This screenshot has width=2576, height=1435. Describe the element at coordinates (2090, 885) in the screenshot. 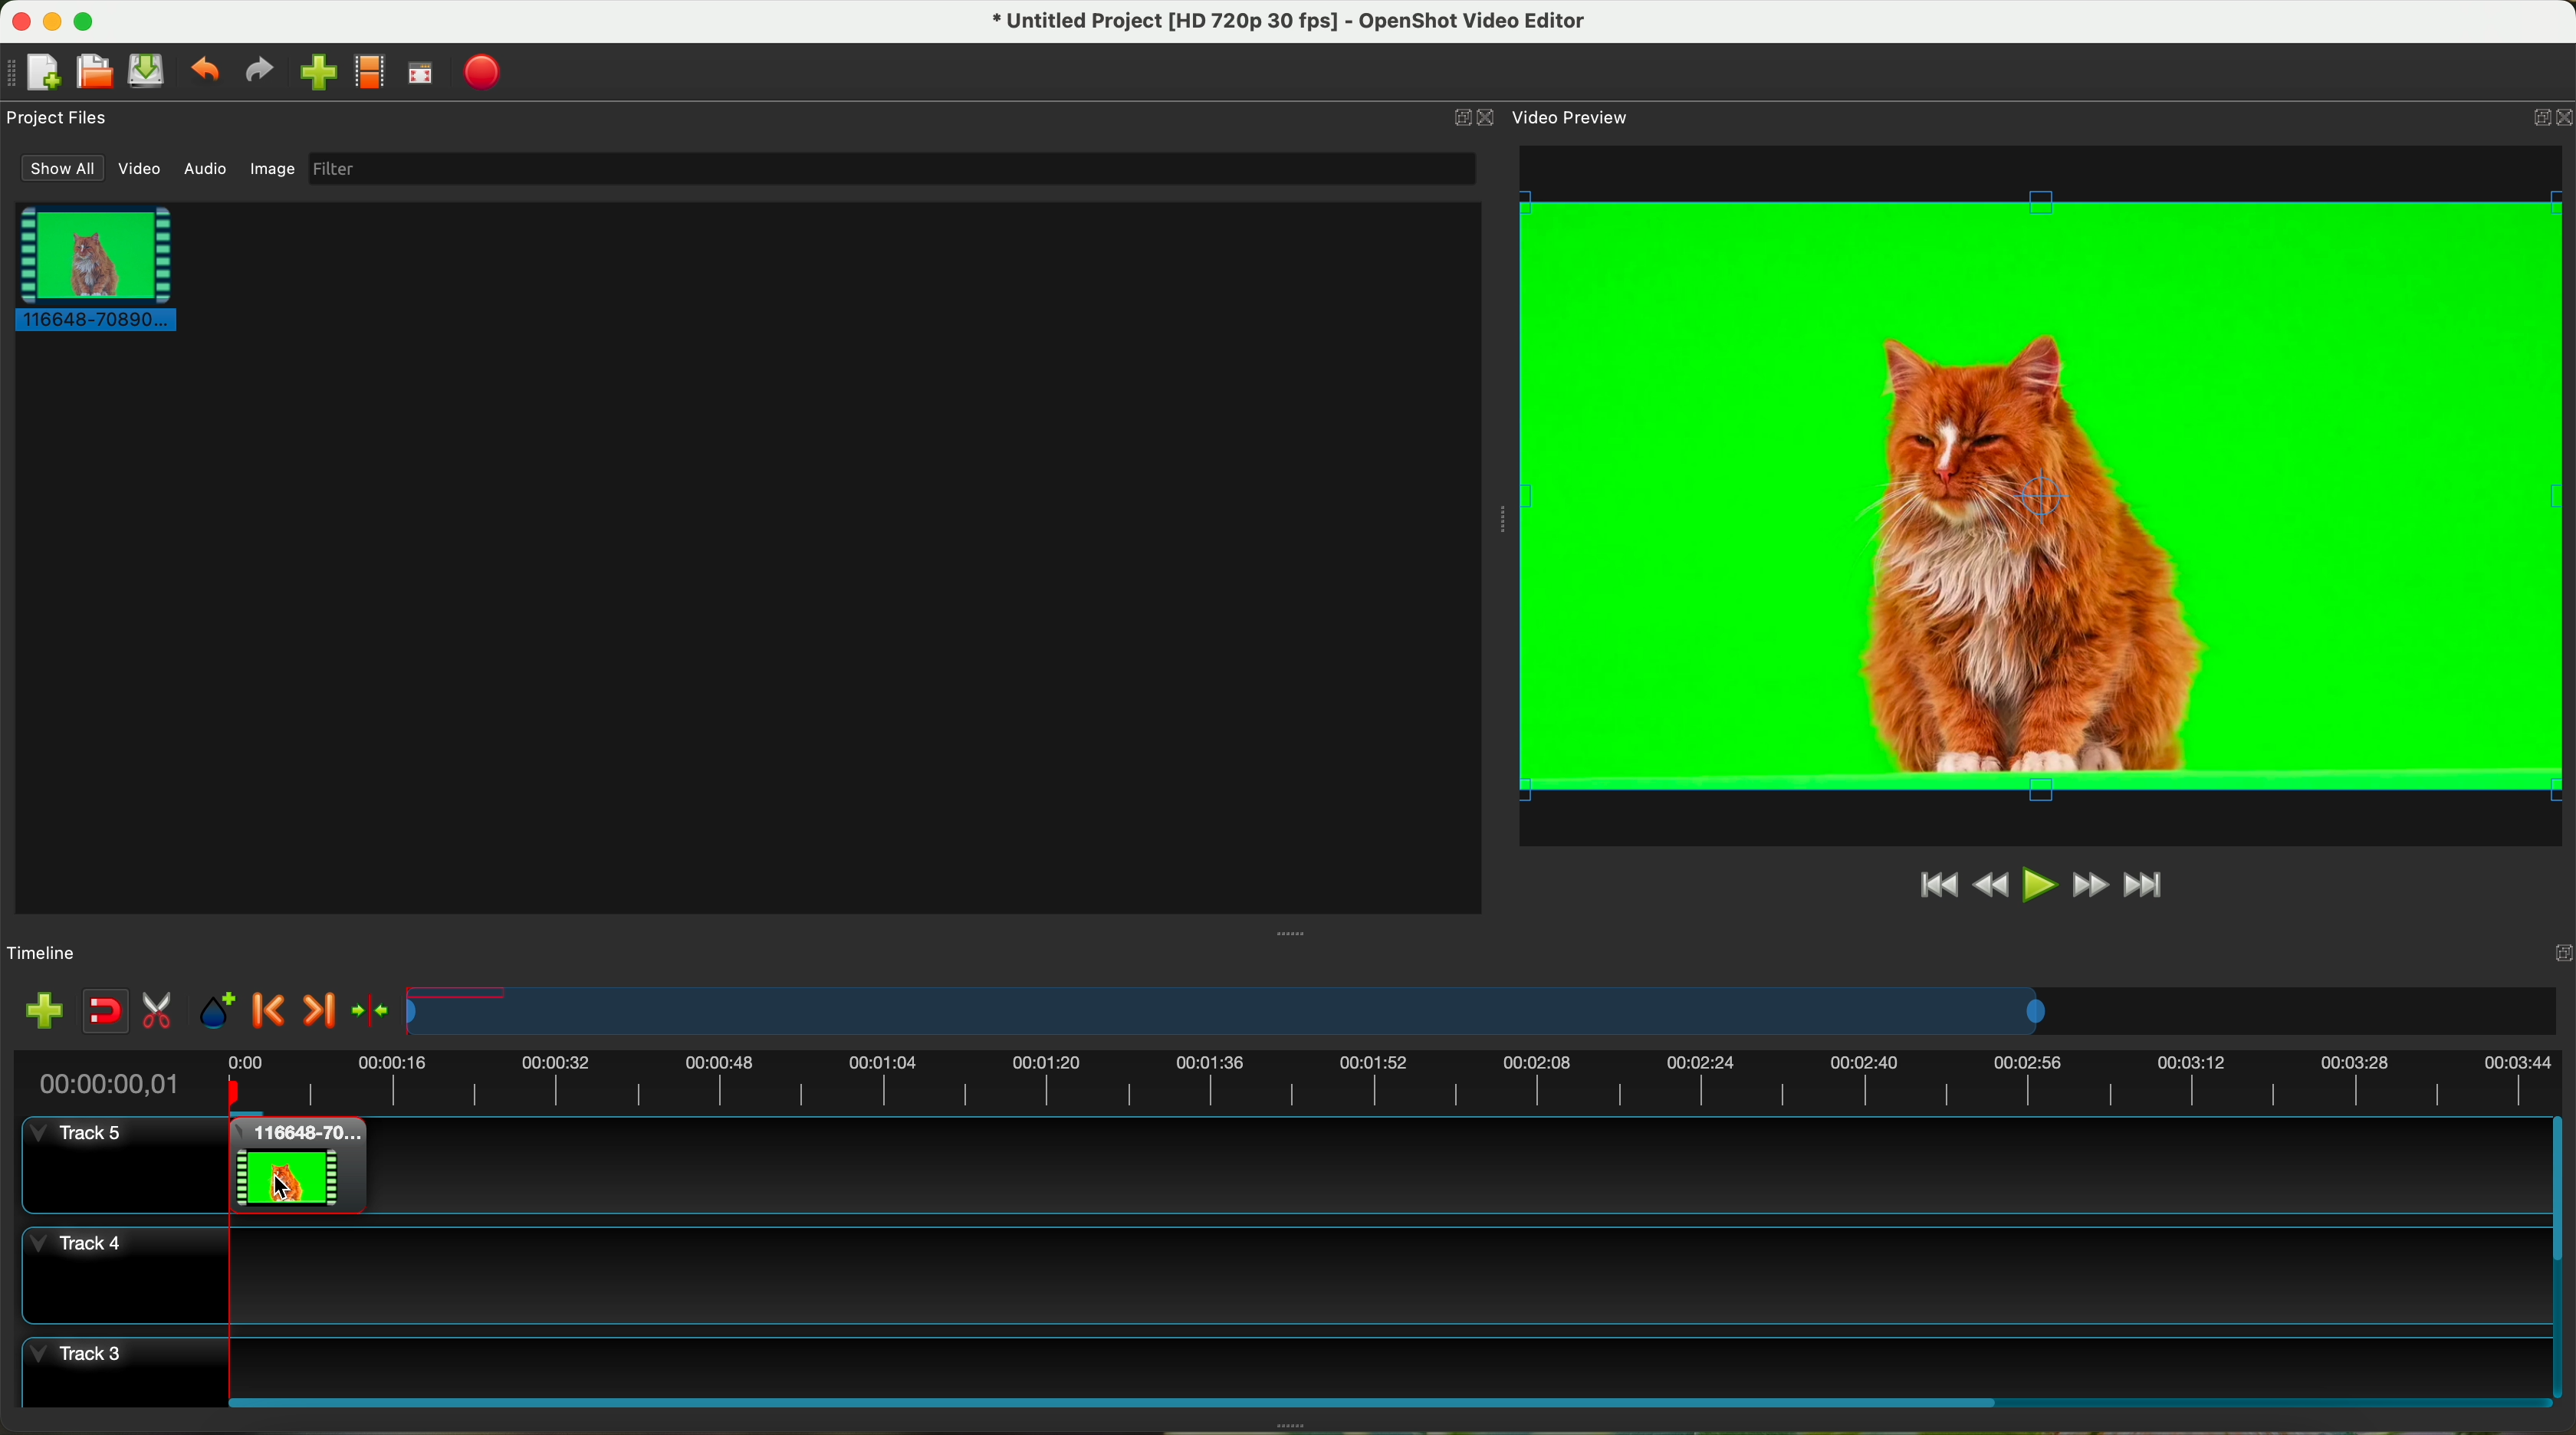

I see `fast foward` at that location.